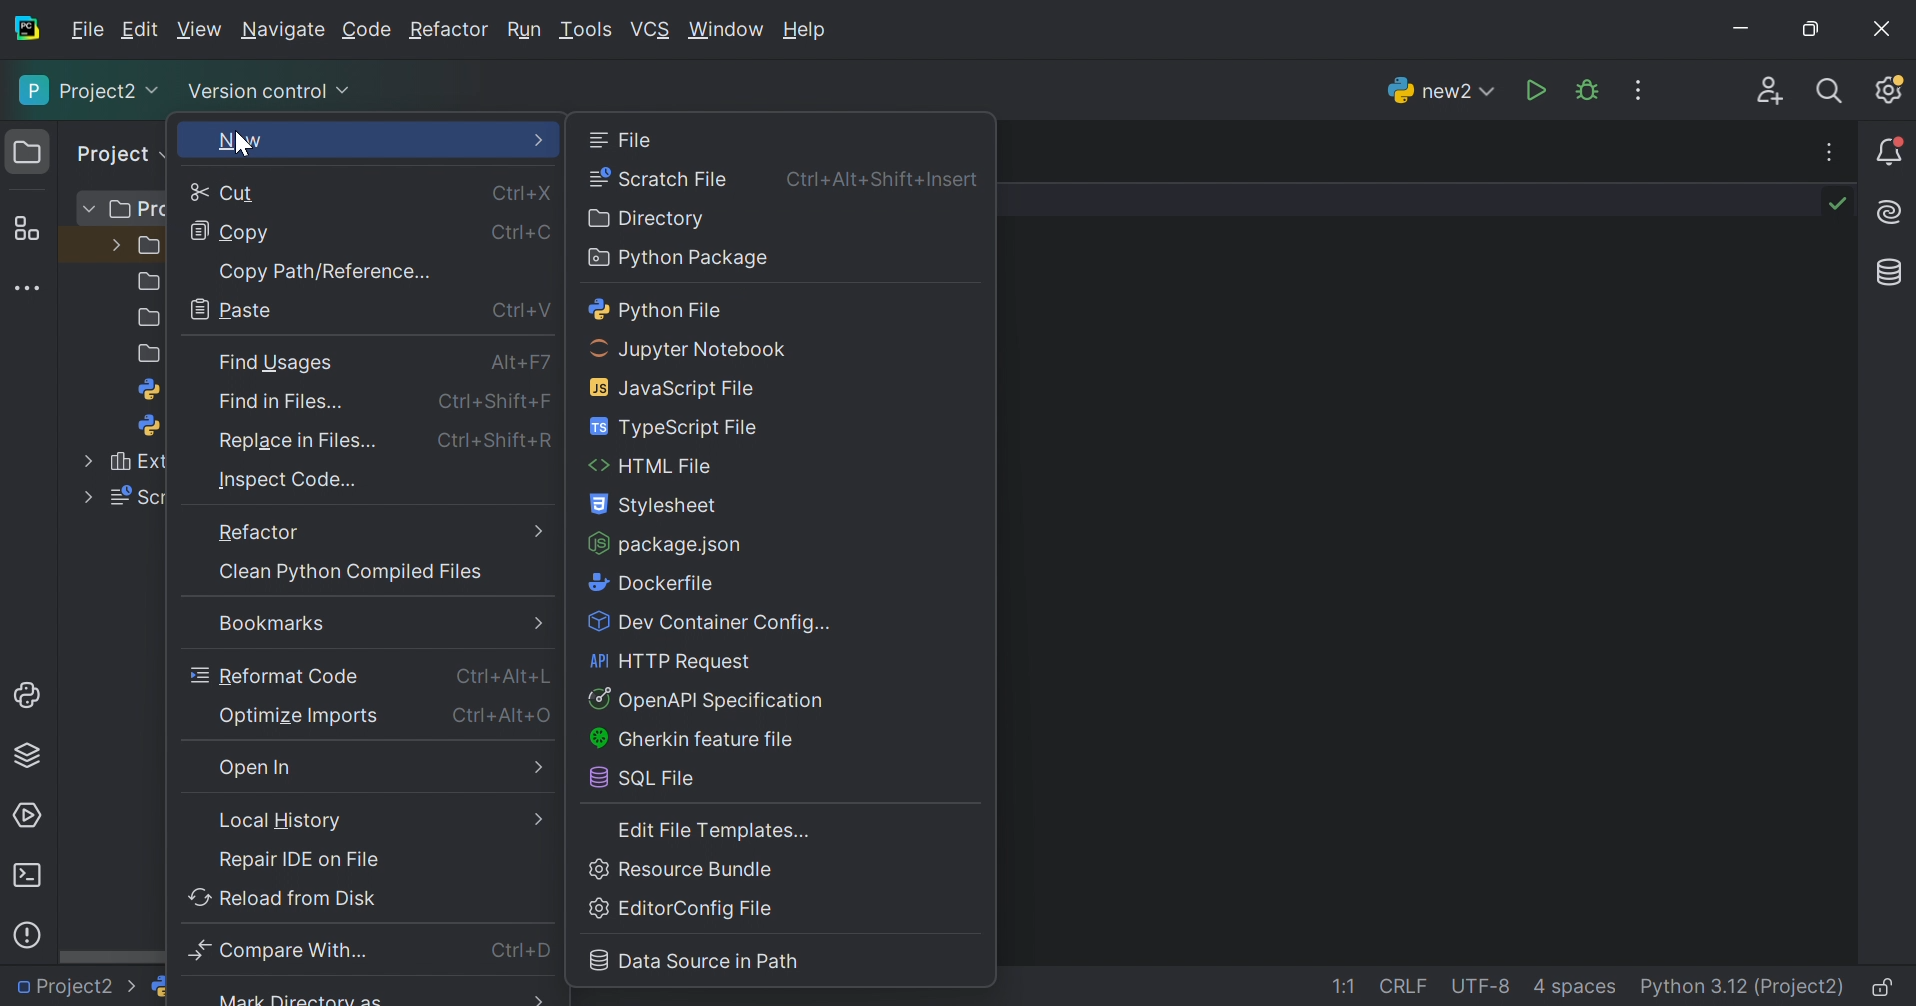  Describe the element at coordinates (656, 507) in the screenshot. I see `Stylesheet` at that location.